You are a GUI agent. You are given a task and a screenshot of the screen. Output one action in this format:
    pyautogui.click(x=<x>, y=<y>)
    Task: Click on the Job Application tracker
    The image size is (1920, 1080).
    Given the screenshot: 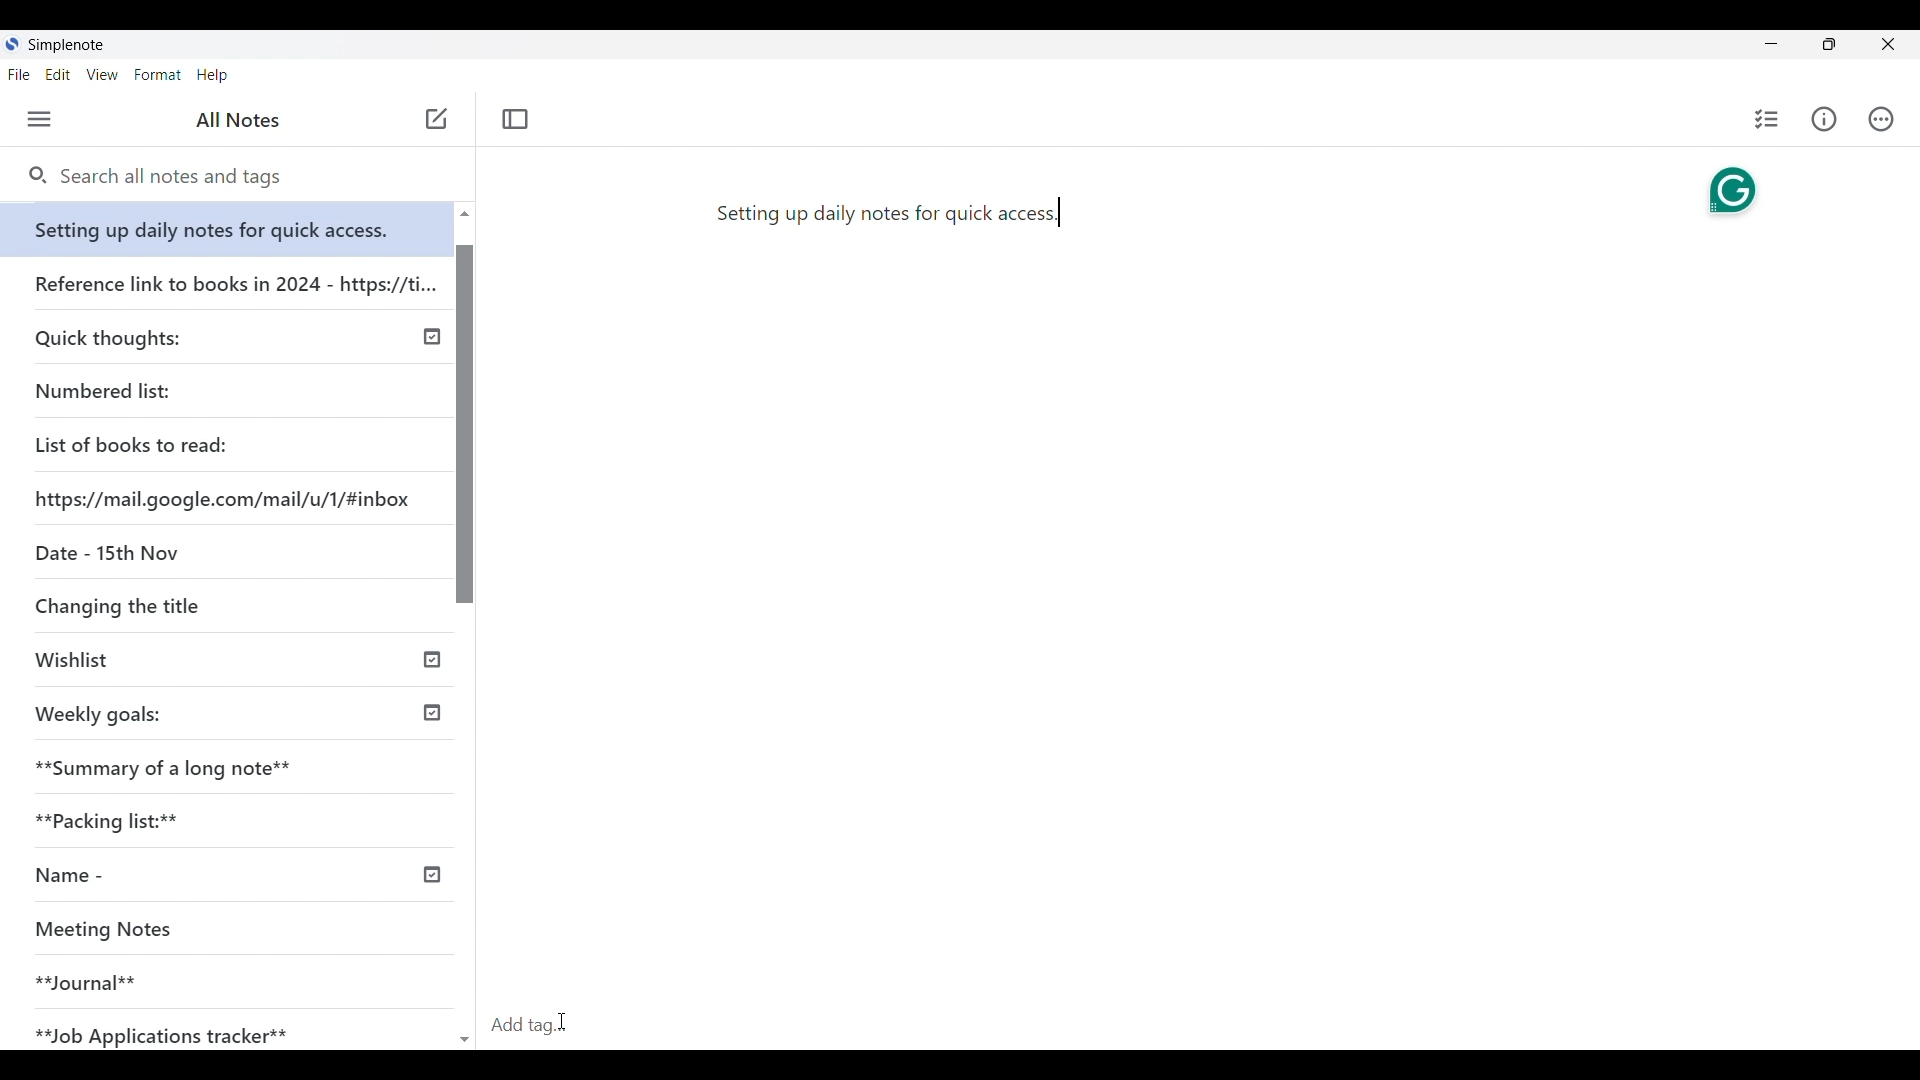 What is the action you would take?
    pyautogui.click(x=229, y=1021)
    